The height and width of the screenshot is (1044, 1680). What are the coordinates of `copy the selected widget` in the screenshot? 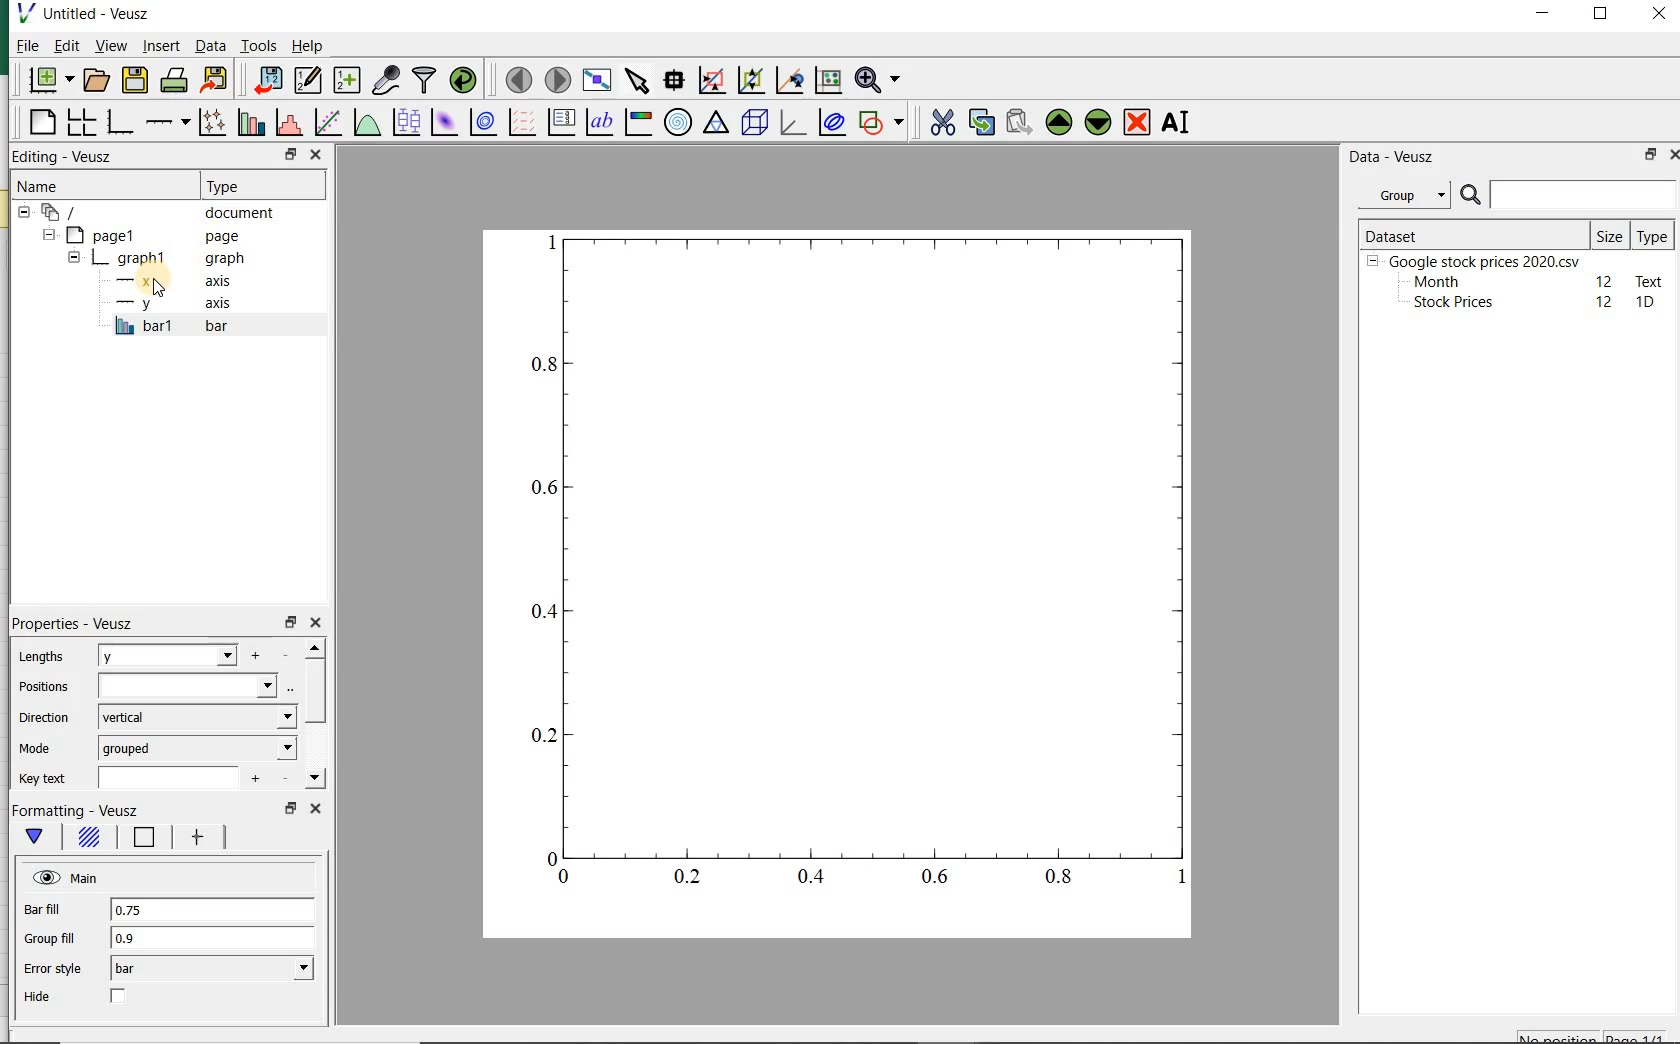 It's located at (980, 123).